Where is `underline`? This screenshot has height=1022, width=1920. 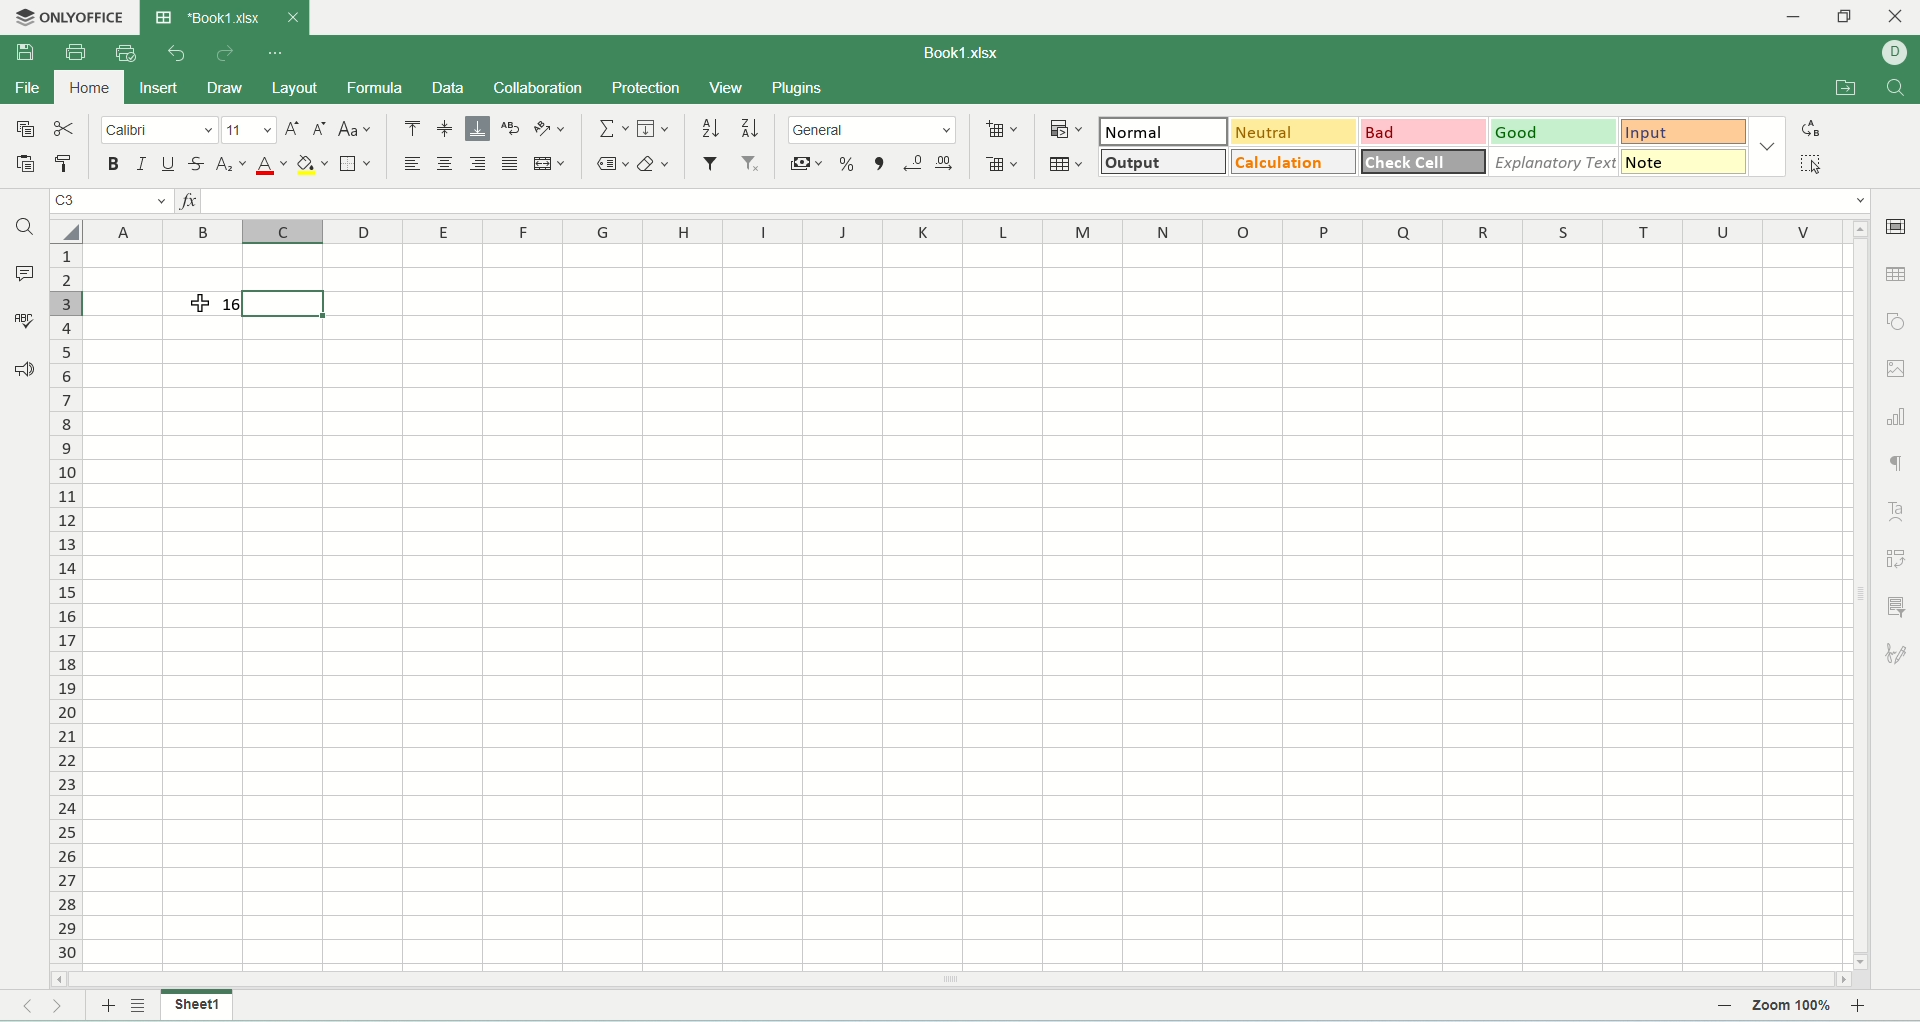 underline is located at coordinates (165, 165).